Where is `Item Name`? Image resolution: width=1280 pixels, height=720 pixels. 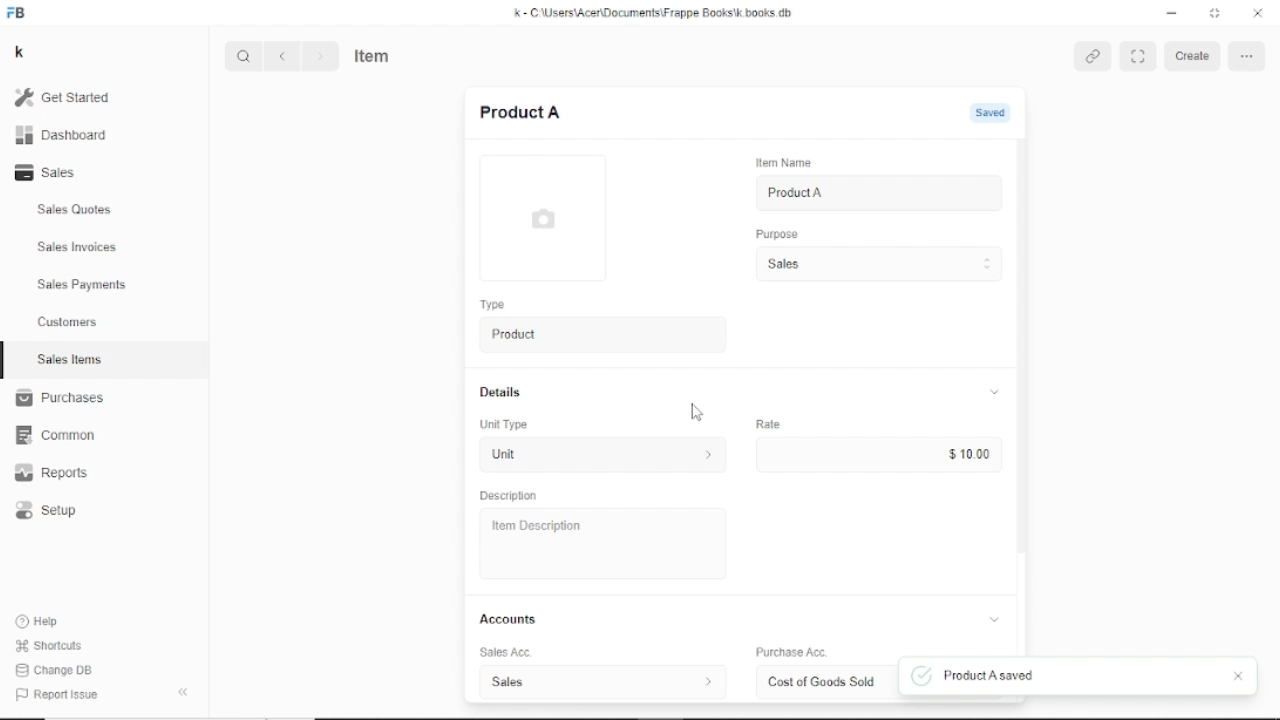 Item Name is located at coordinates (782, 163).